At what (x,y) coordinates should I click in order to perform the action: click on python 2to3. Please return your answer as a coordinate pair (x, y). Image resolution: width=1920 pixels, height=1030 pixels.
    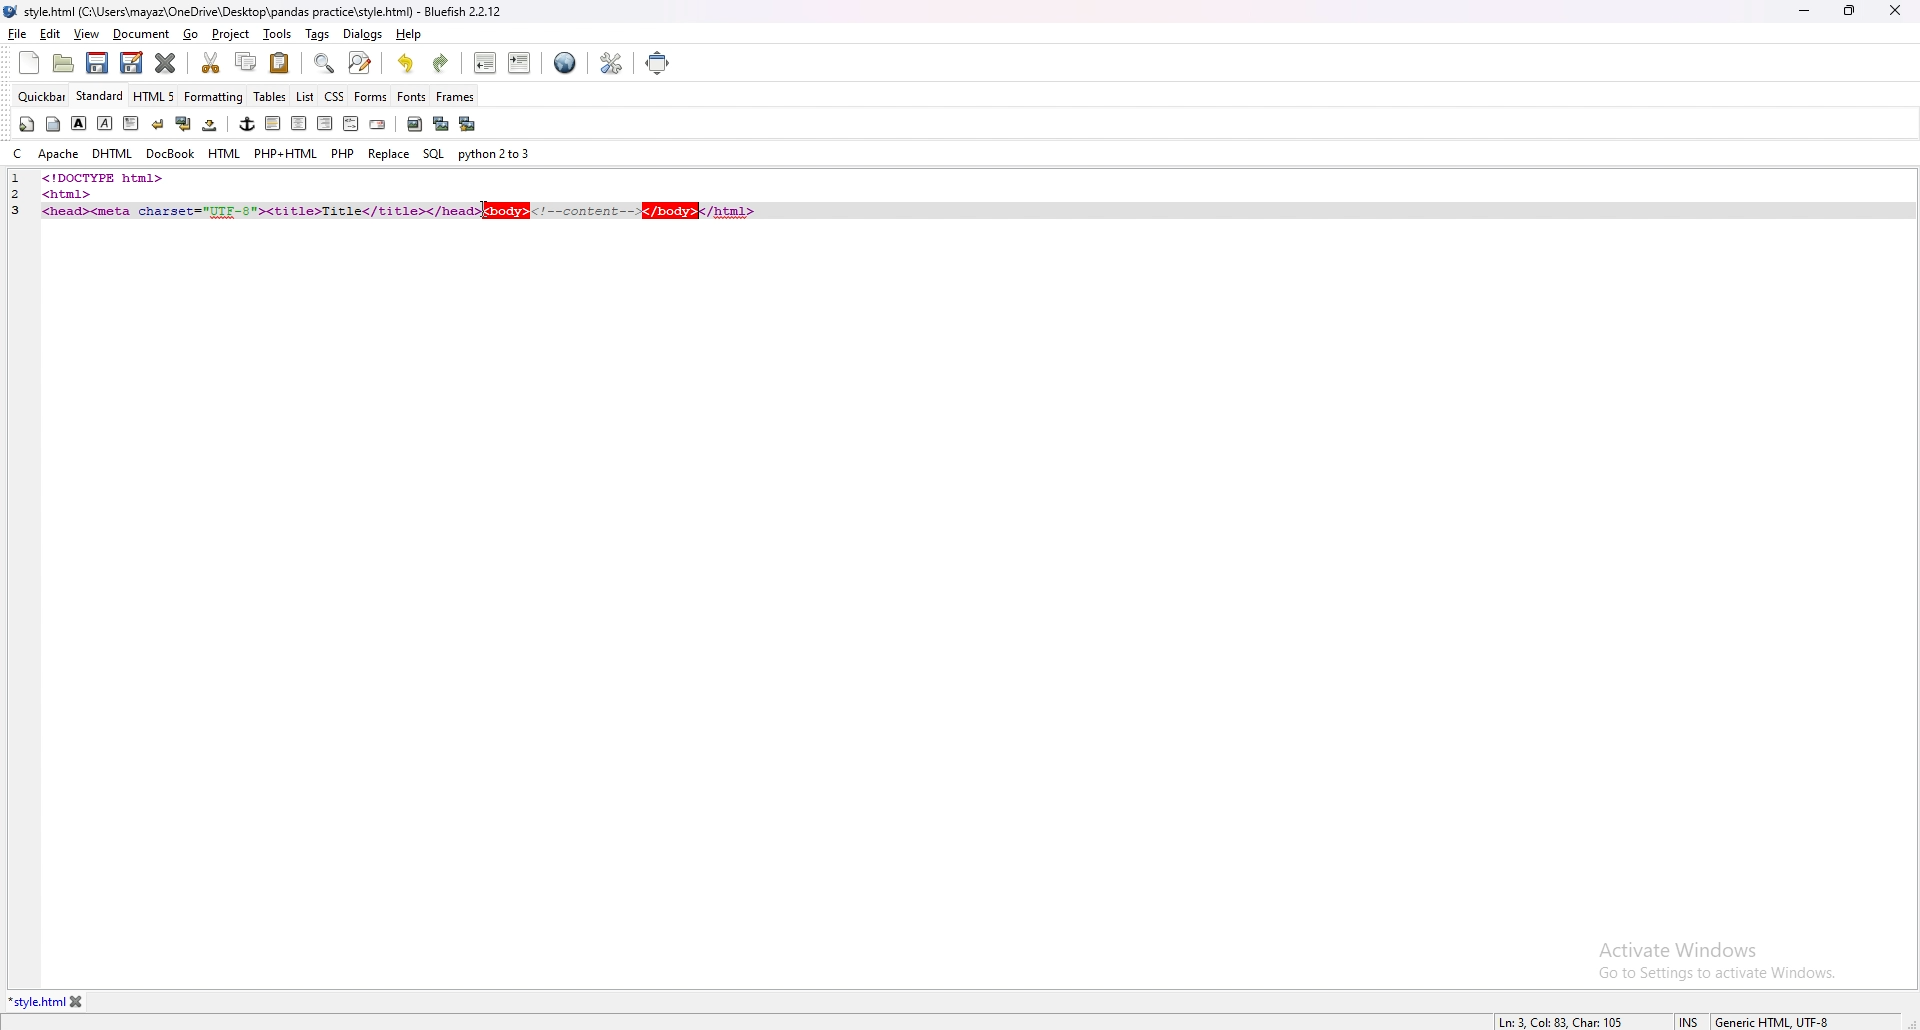
    Looking at the image, I should click on (497, 154).